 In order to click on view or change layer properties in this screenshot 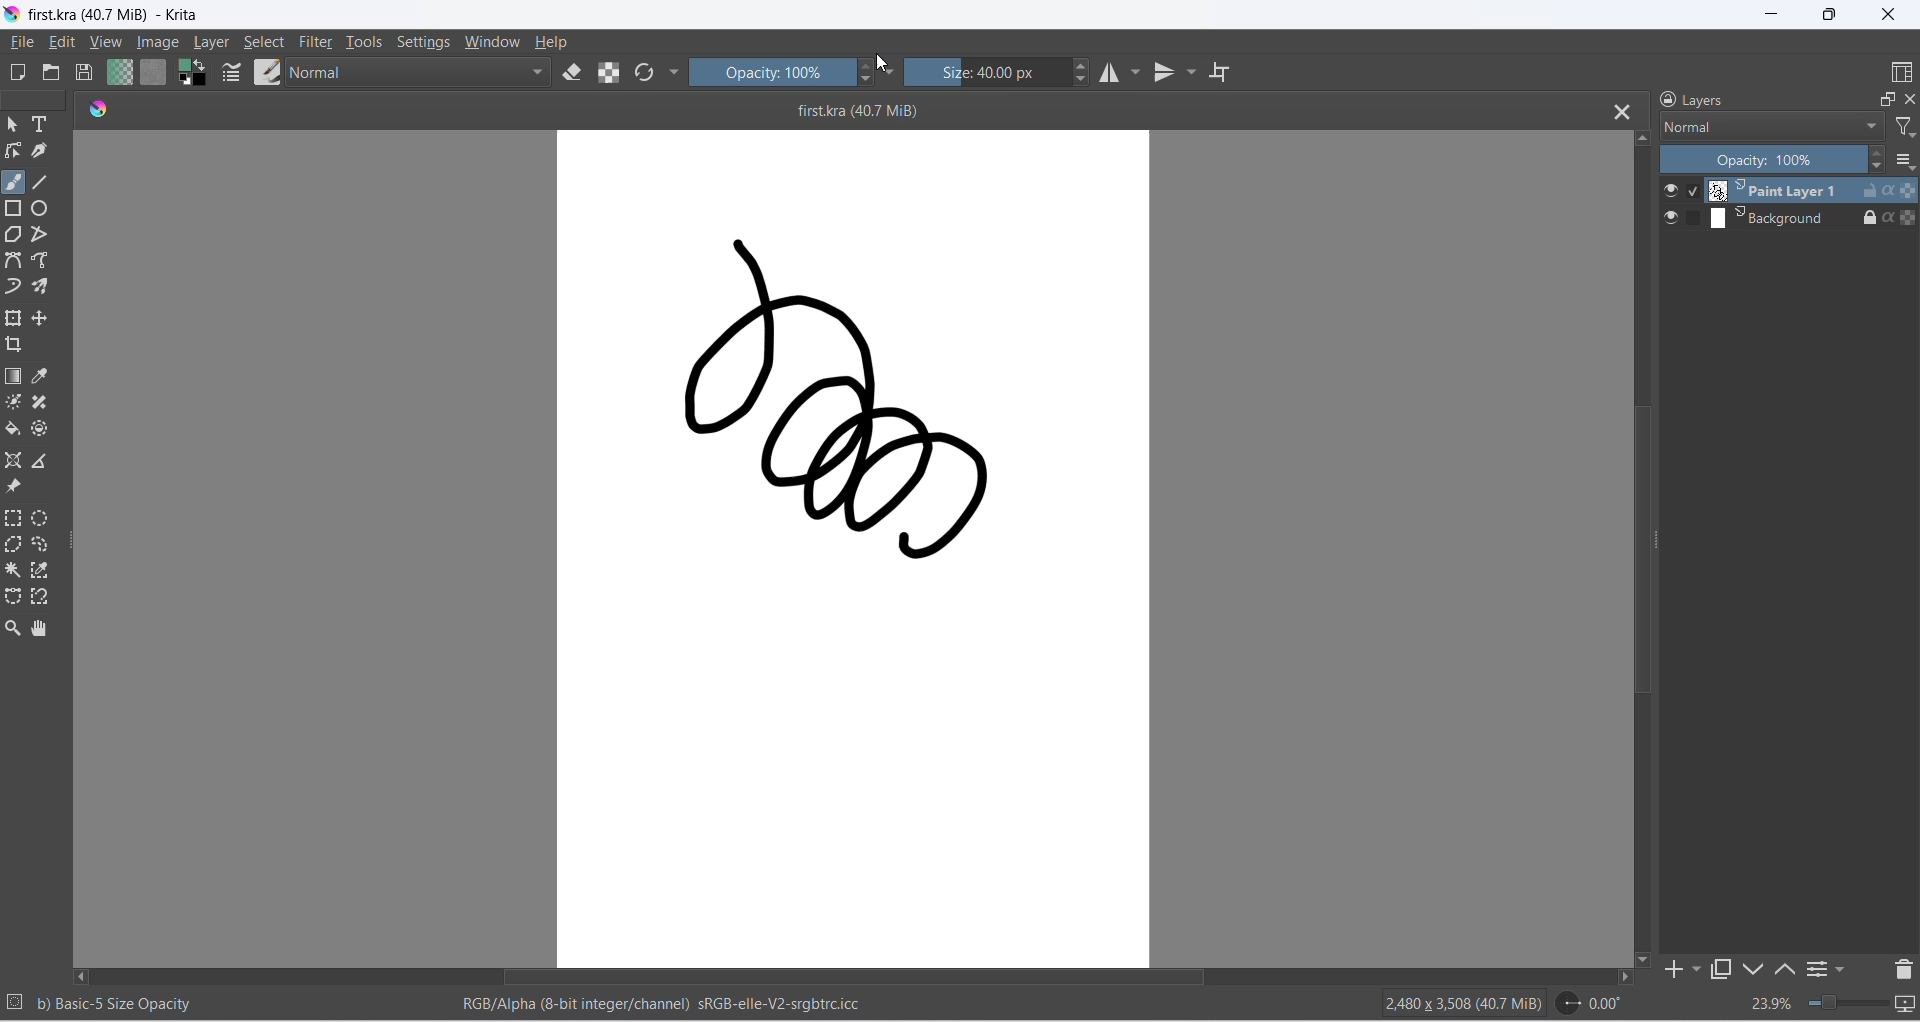, I will do `click(1817, 968)`.